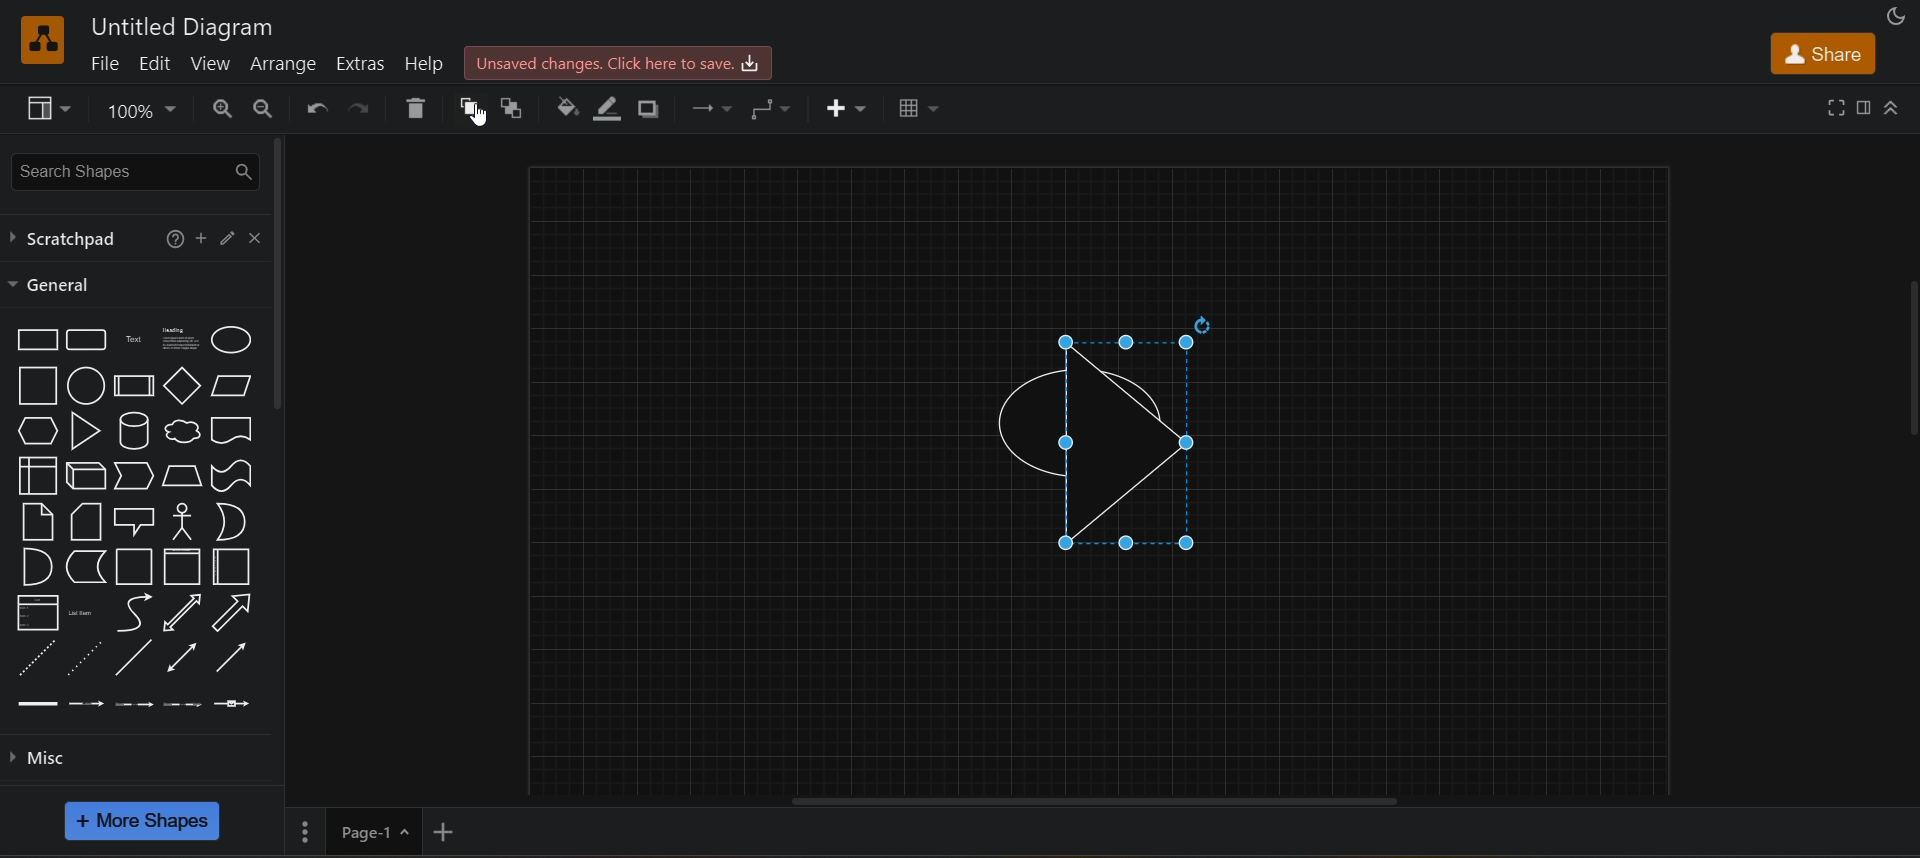 The image size is (1920, 858). What do you see at coordinates (1108, 800) in the screenshot?
I see `horizontal scroll bar` at bounding box center [1108, 800].